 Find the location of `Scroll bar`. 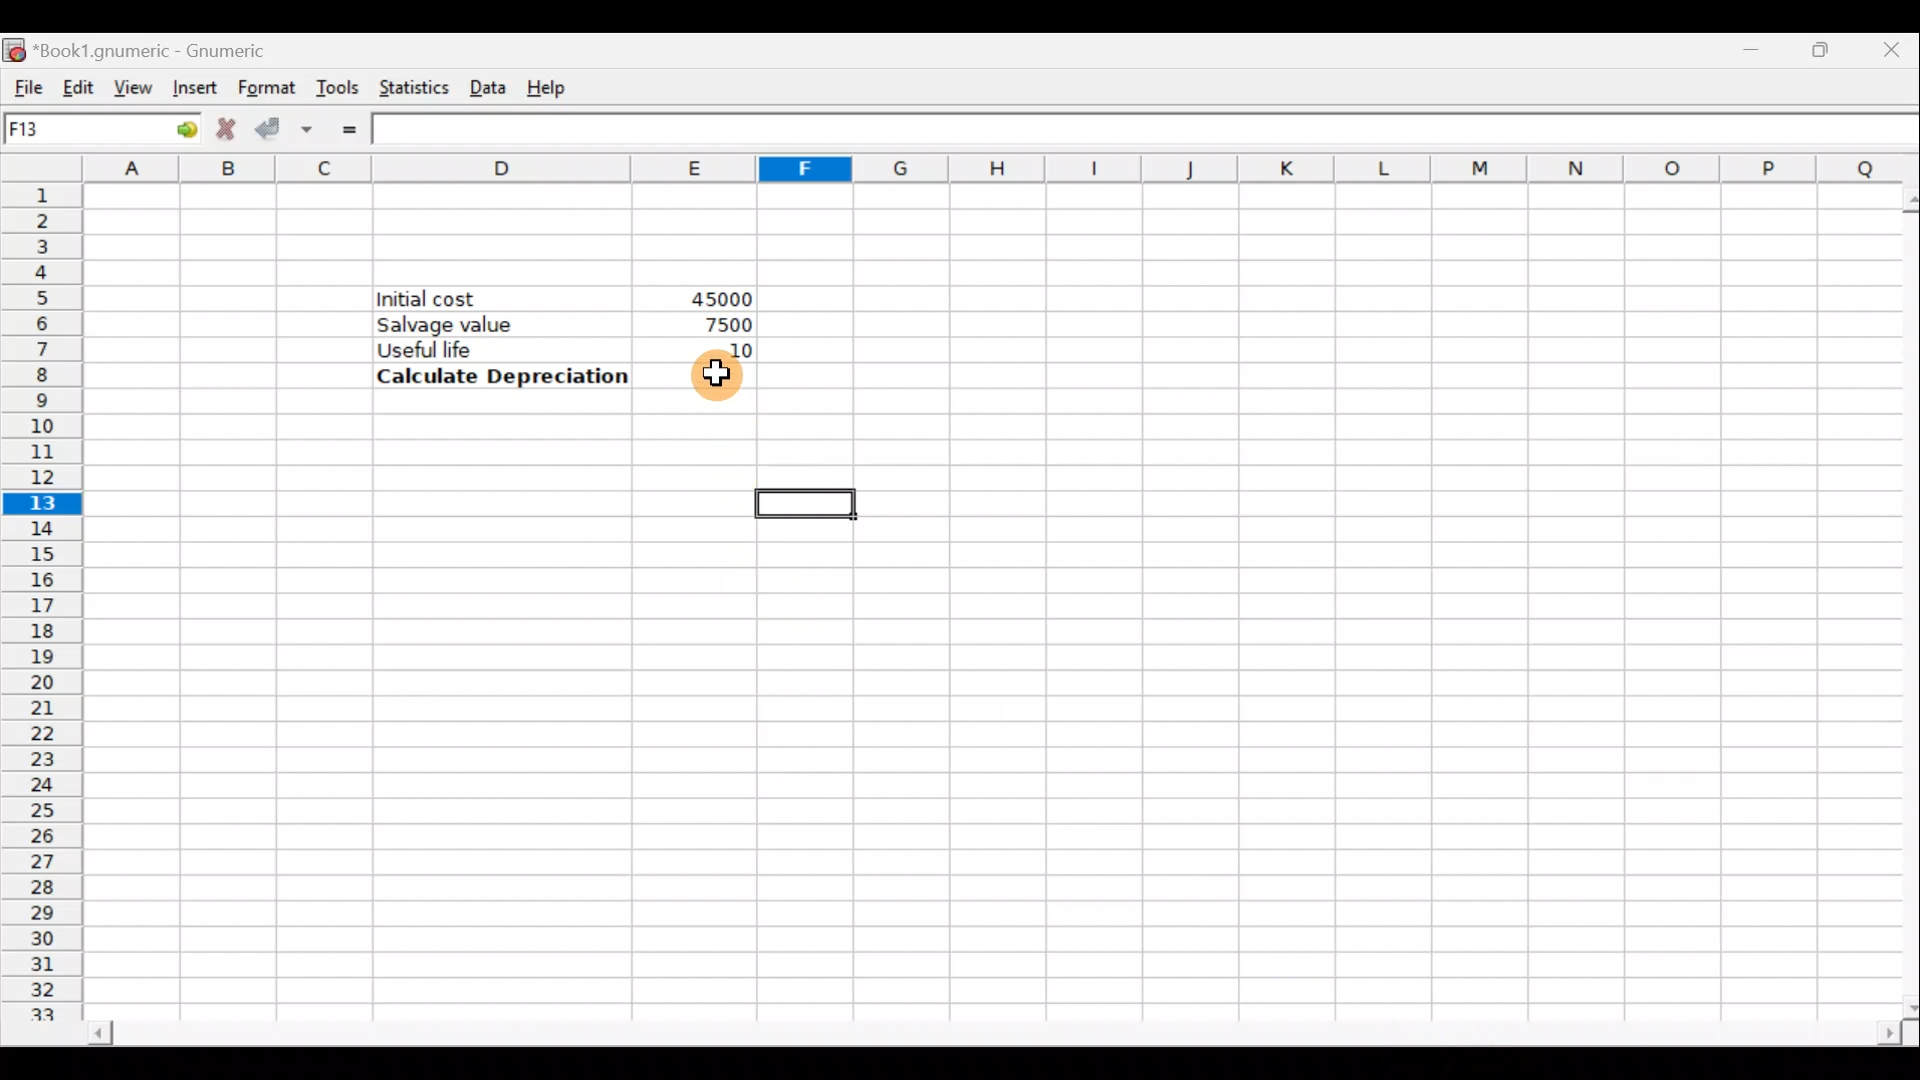

Scroll bar is located at coordinates (1901, 596).